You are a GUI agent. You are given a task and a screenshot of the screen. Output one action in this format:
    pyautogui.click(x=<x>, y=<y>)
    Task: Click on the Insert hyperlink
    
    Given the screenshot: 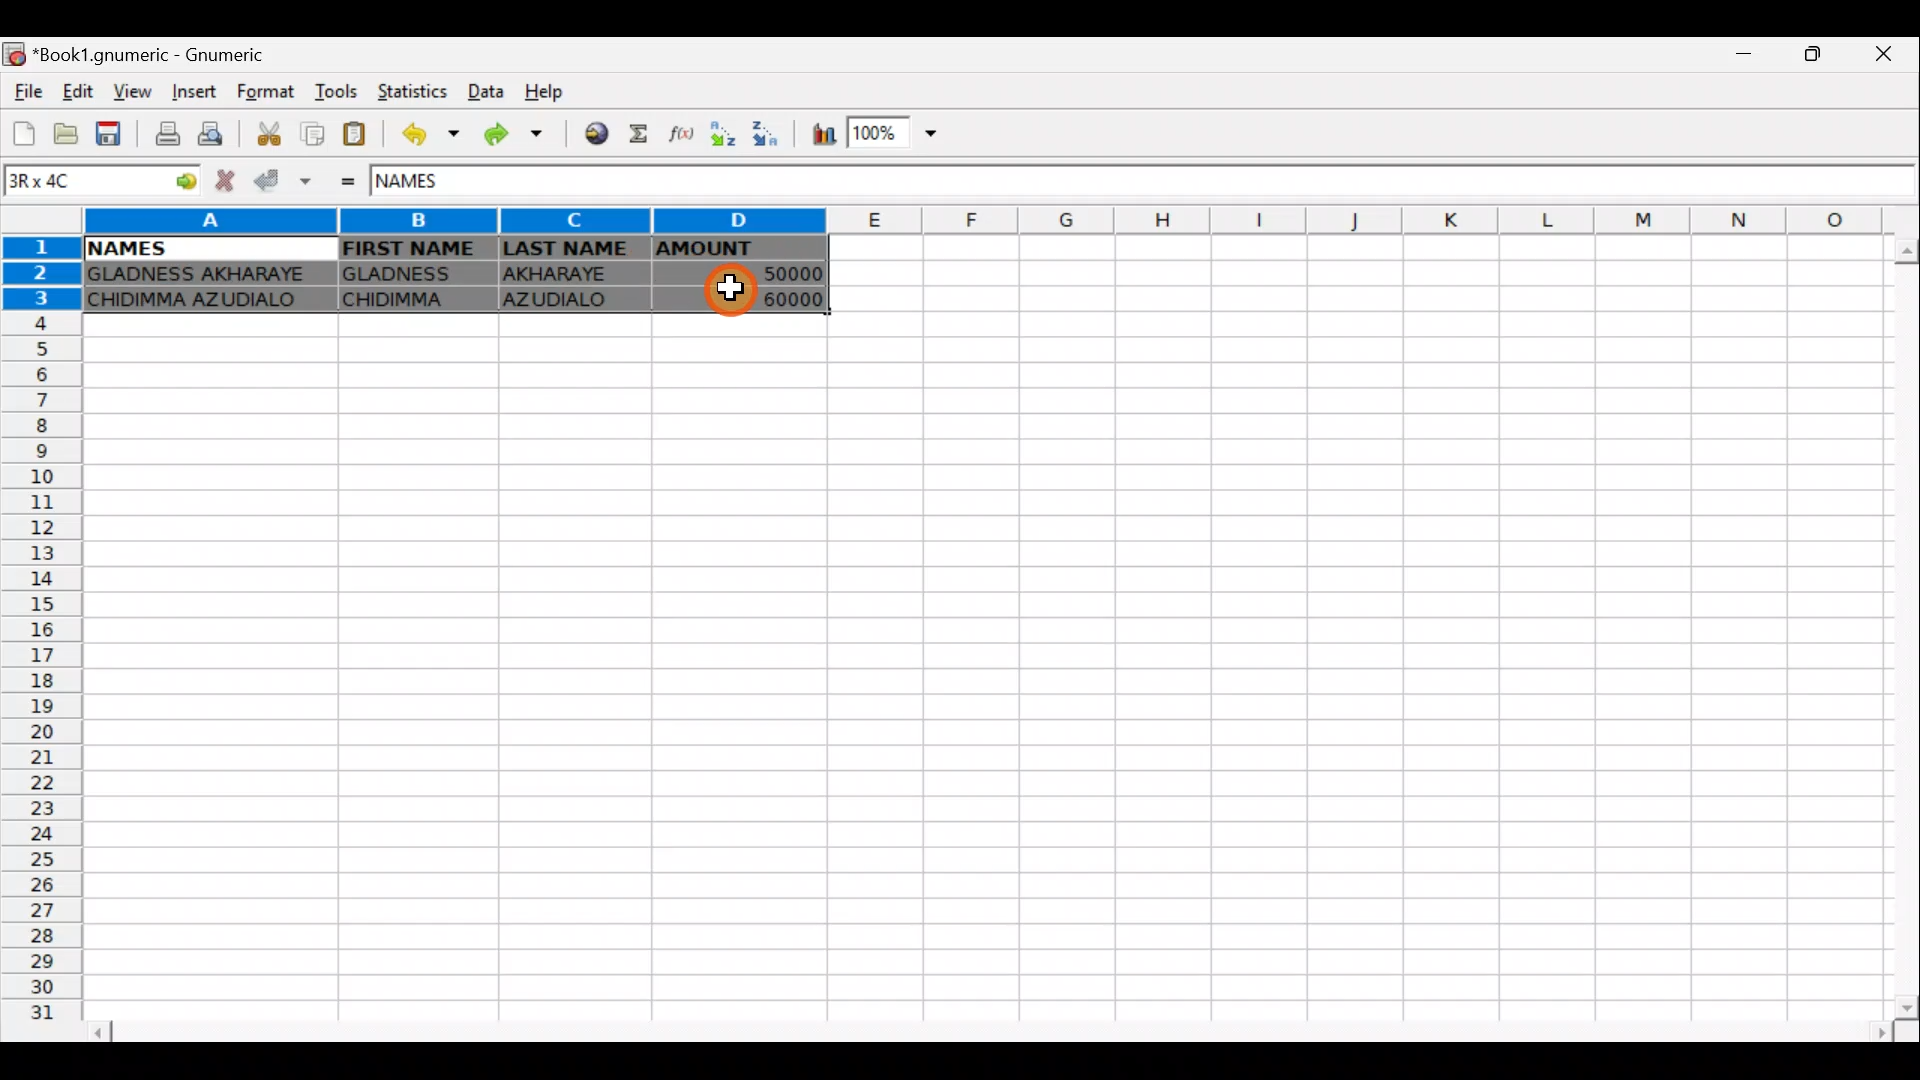 What is the action you would take?
    pyautogui.click(x=598, y=132)
    